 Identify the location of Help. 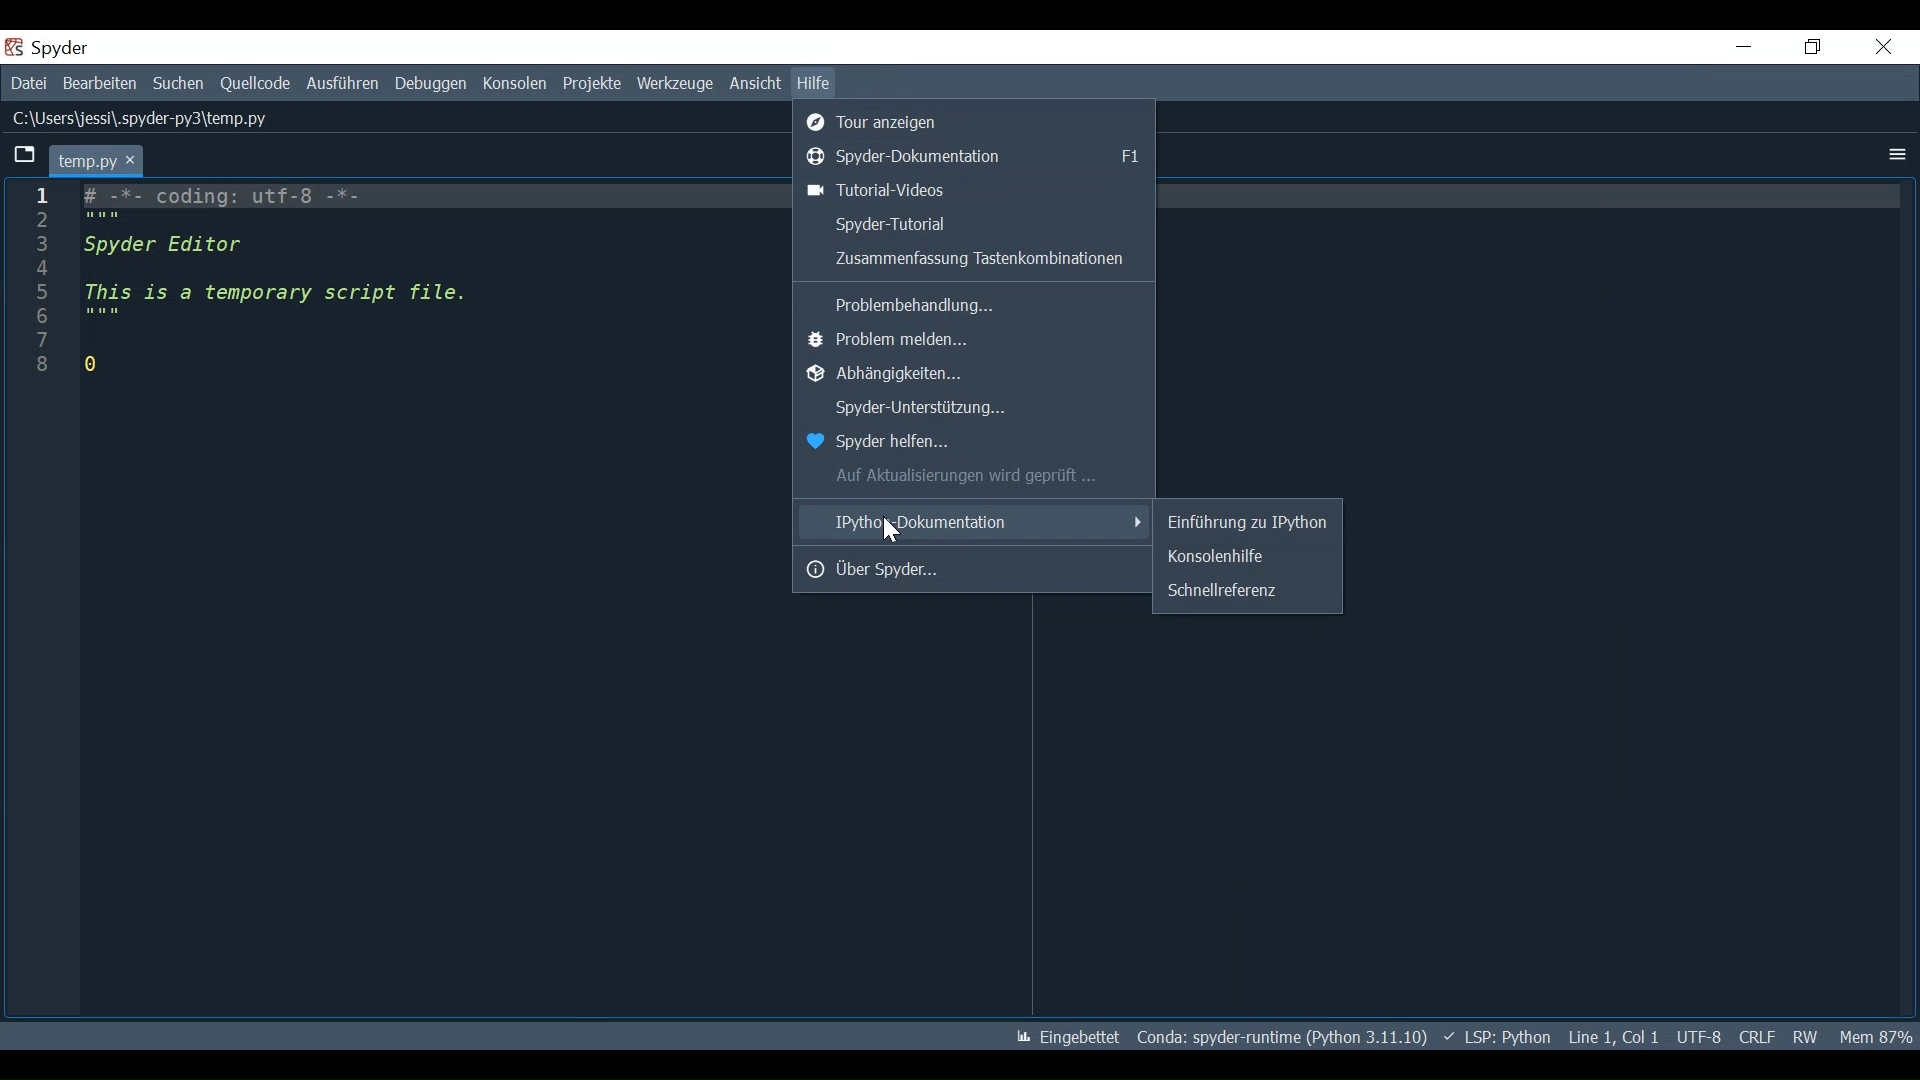
(814, 83).